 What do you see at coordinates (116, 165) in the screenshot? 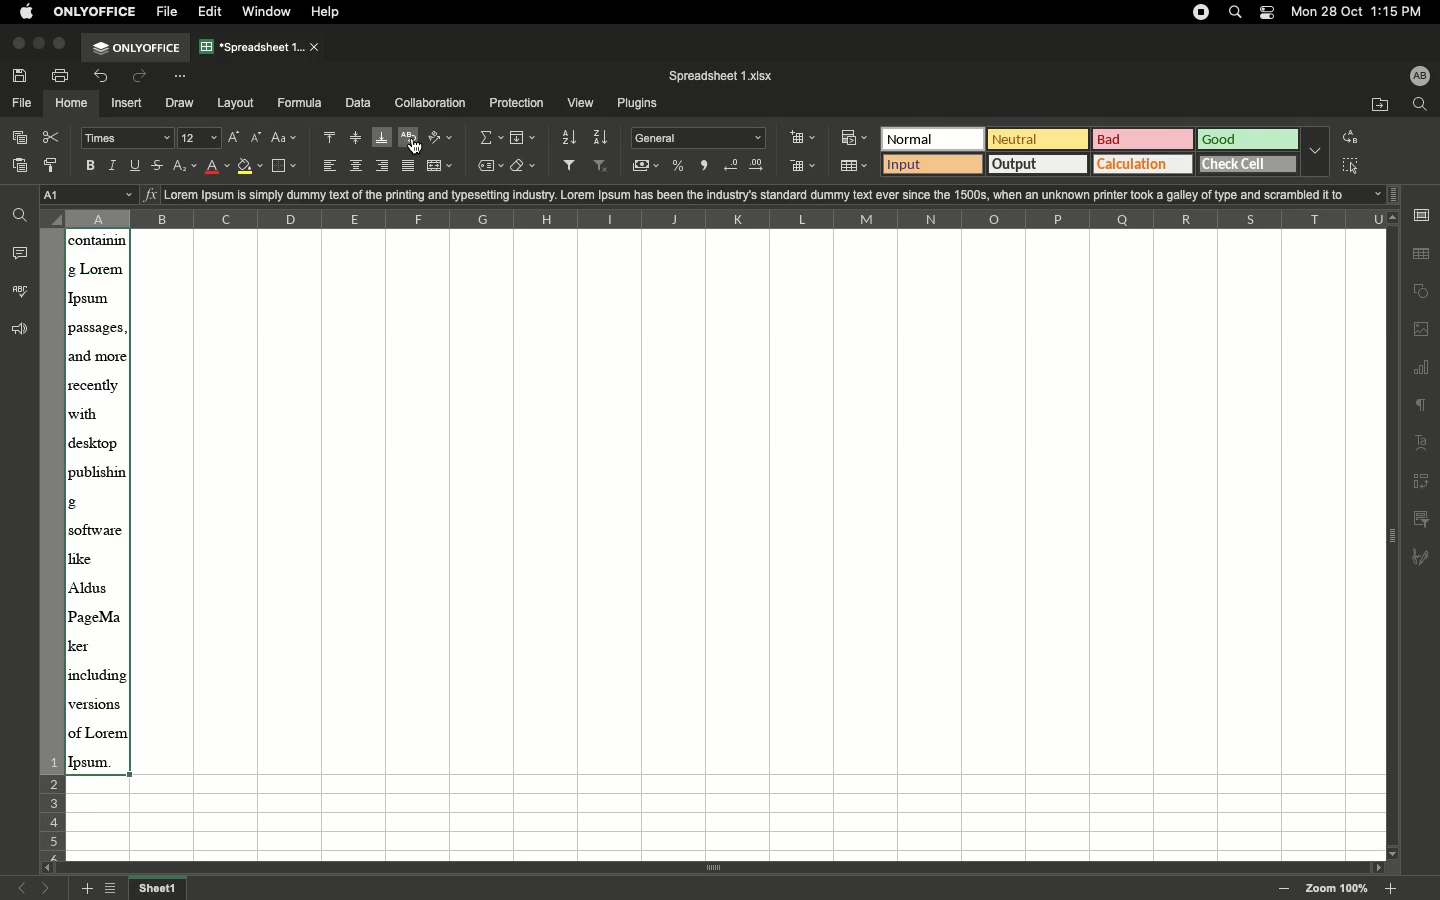
I see `Italics` at bounding box center [116, 165].